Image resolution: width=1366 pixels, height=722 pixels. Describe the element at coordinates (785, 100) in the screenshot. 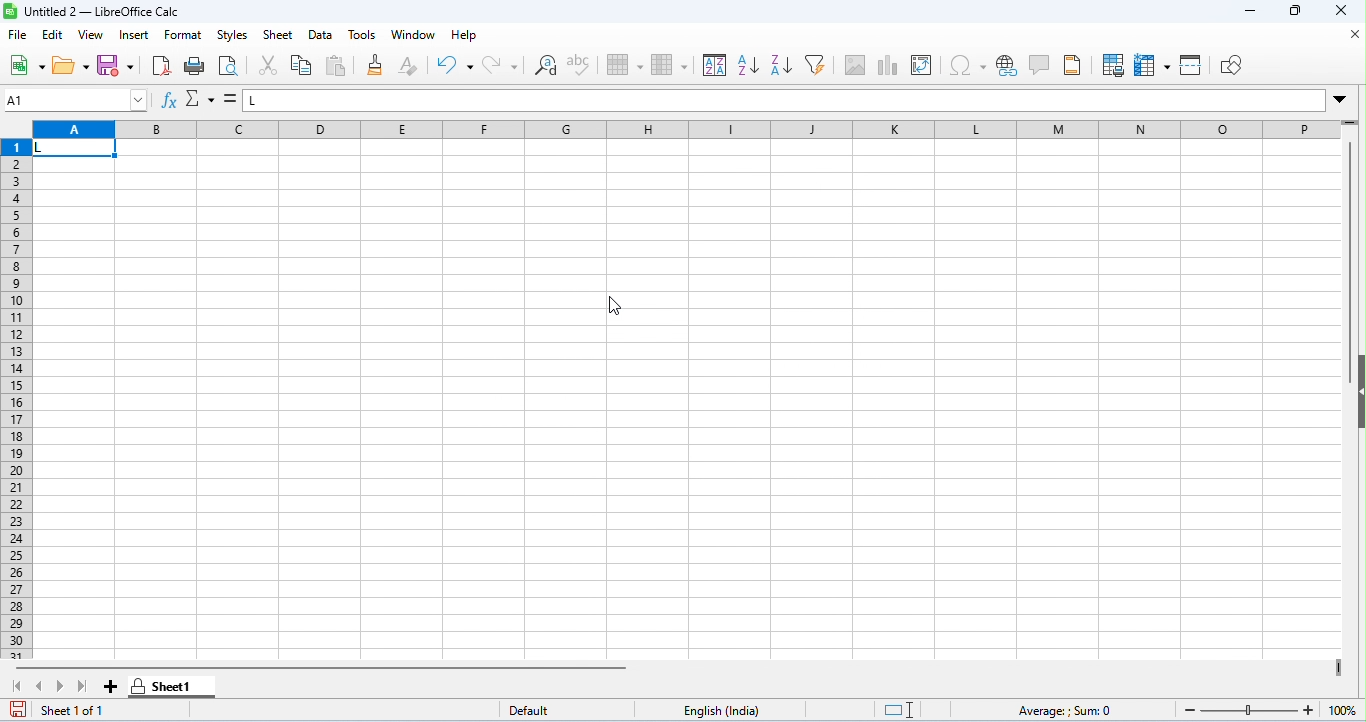

I see `formula bar` at that location.